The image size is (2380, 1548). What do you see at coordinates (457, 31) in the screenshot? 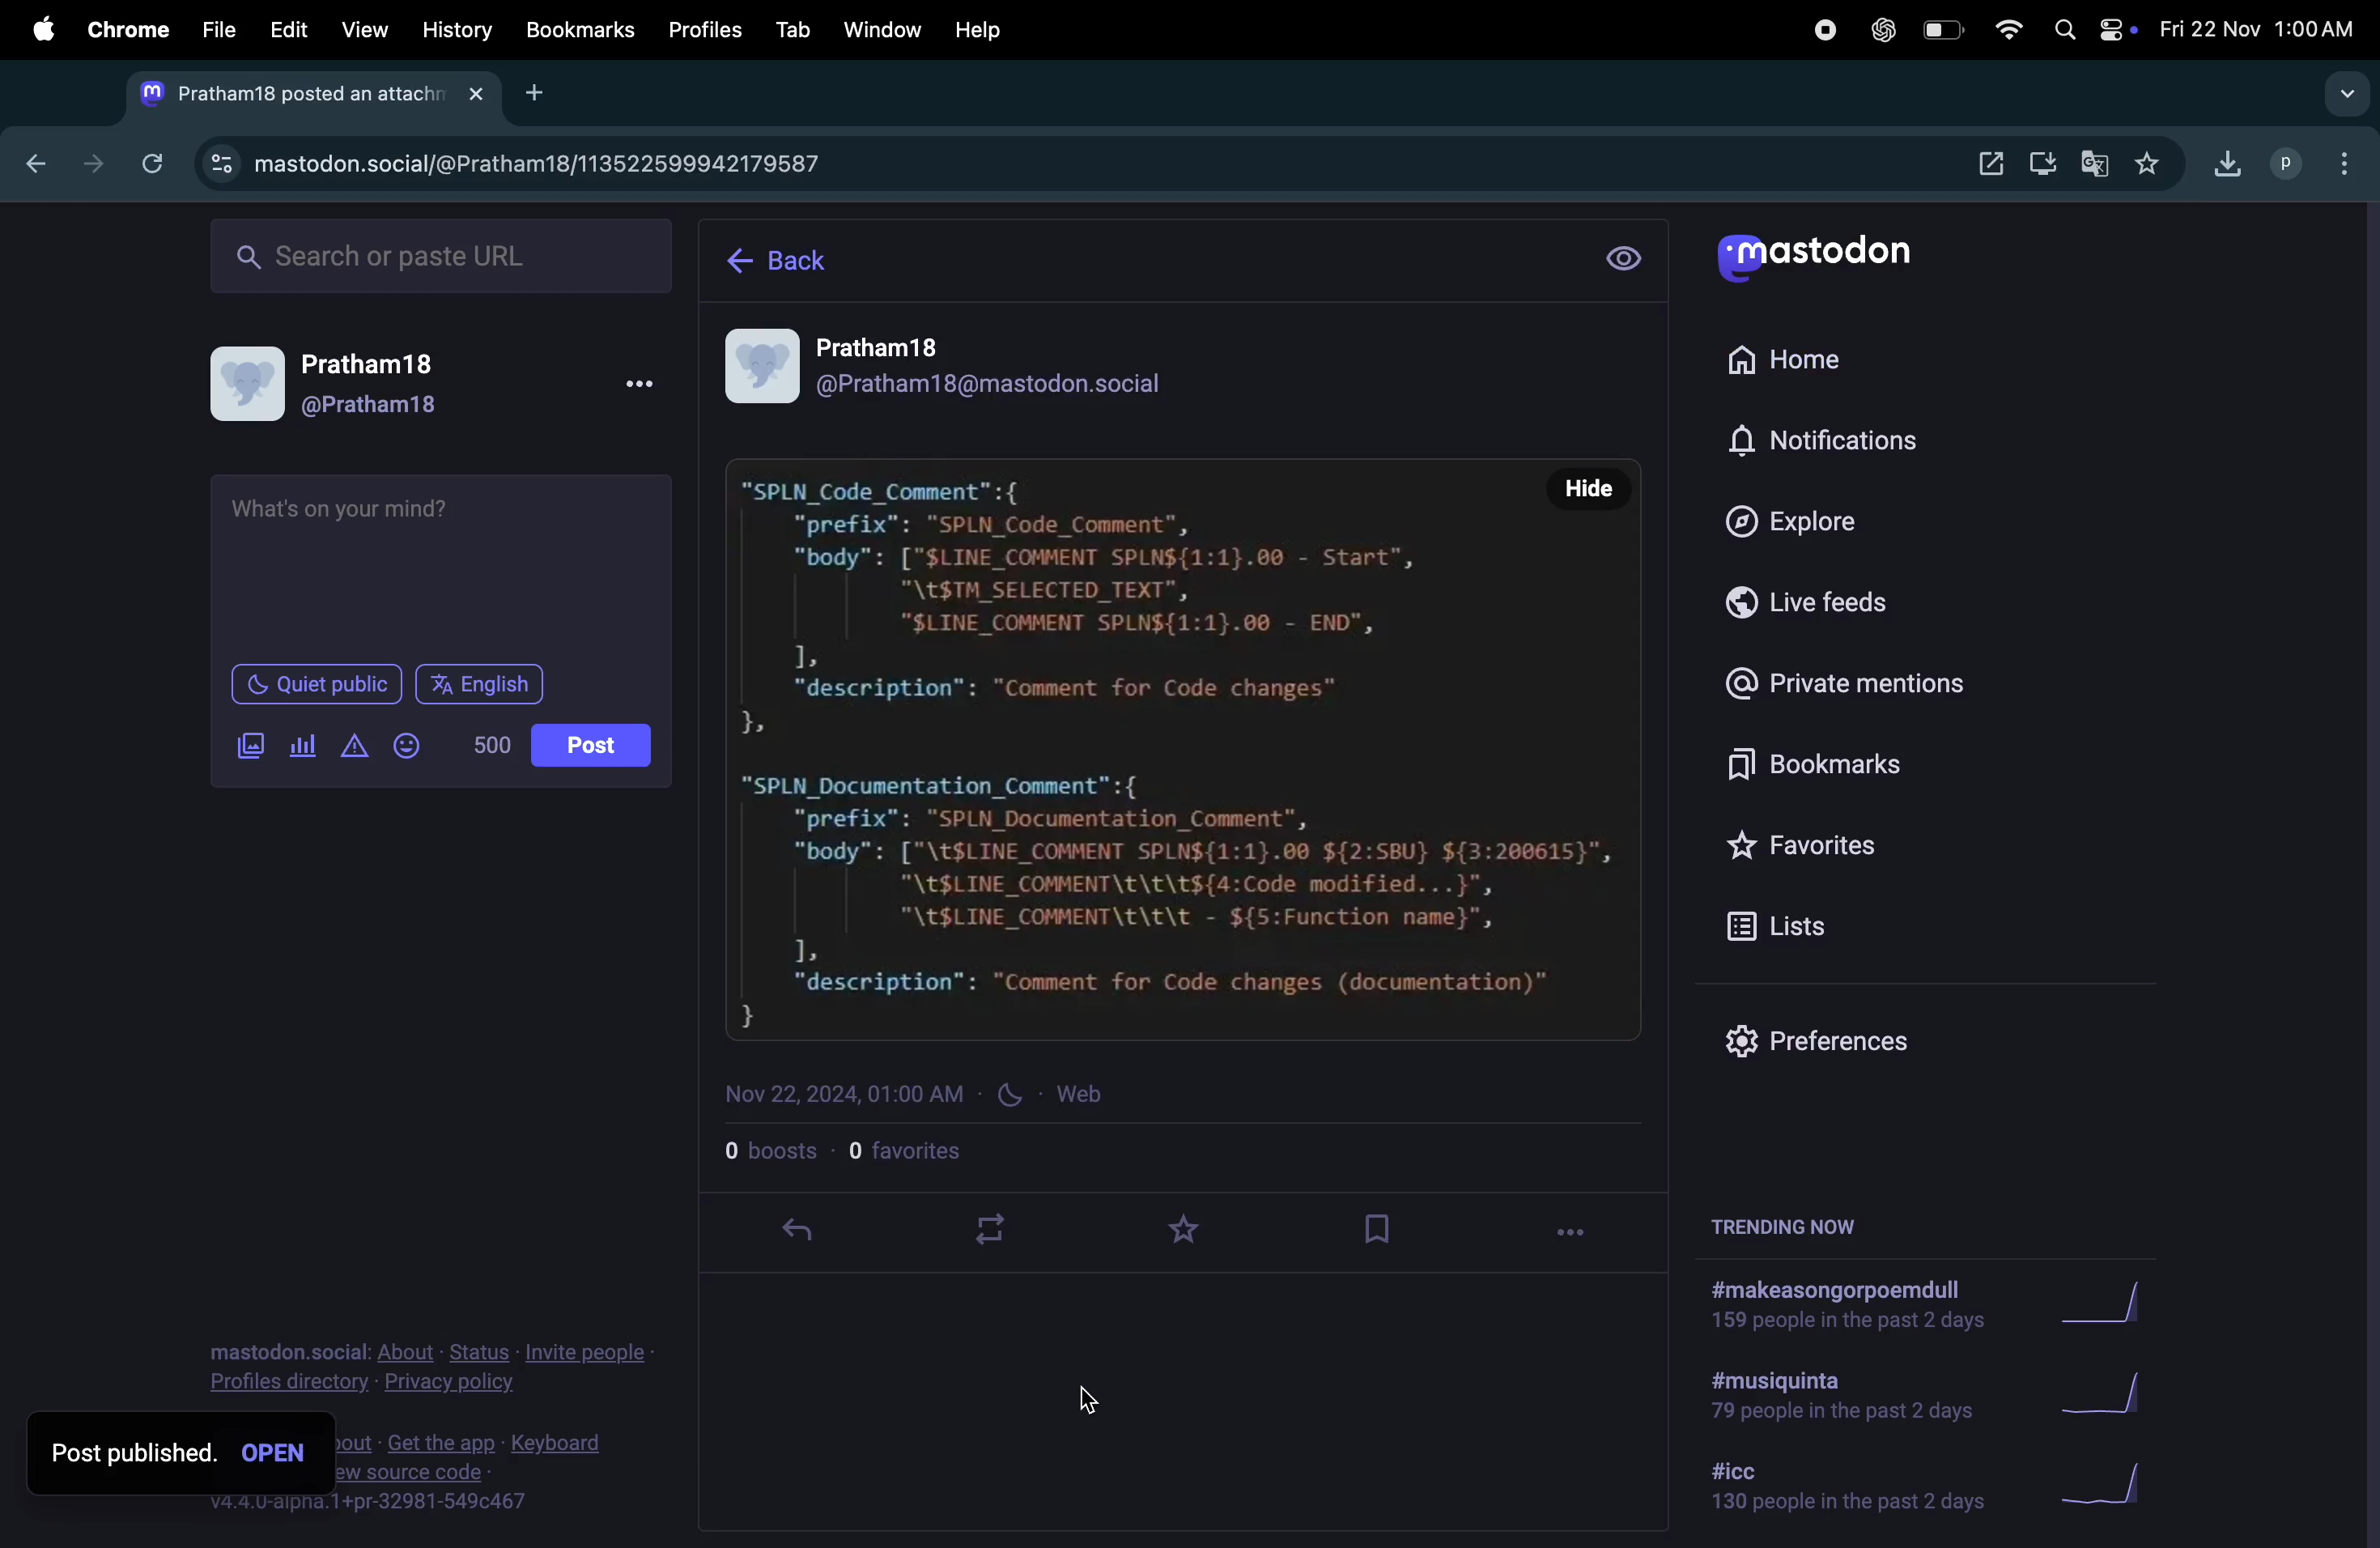
I see `history` at bounding box center [457, 31].